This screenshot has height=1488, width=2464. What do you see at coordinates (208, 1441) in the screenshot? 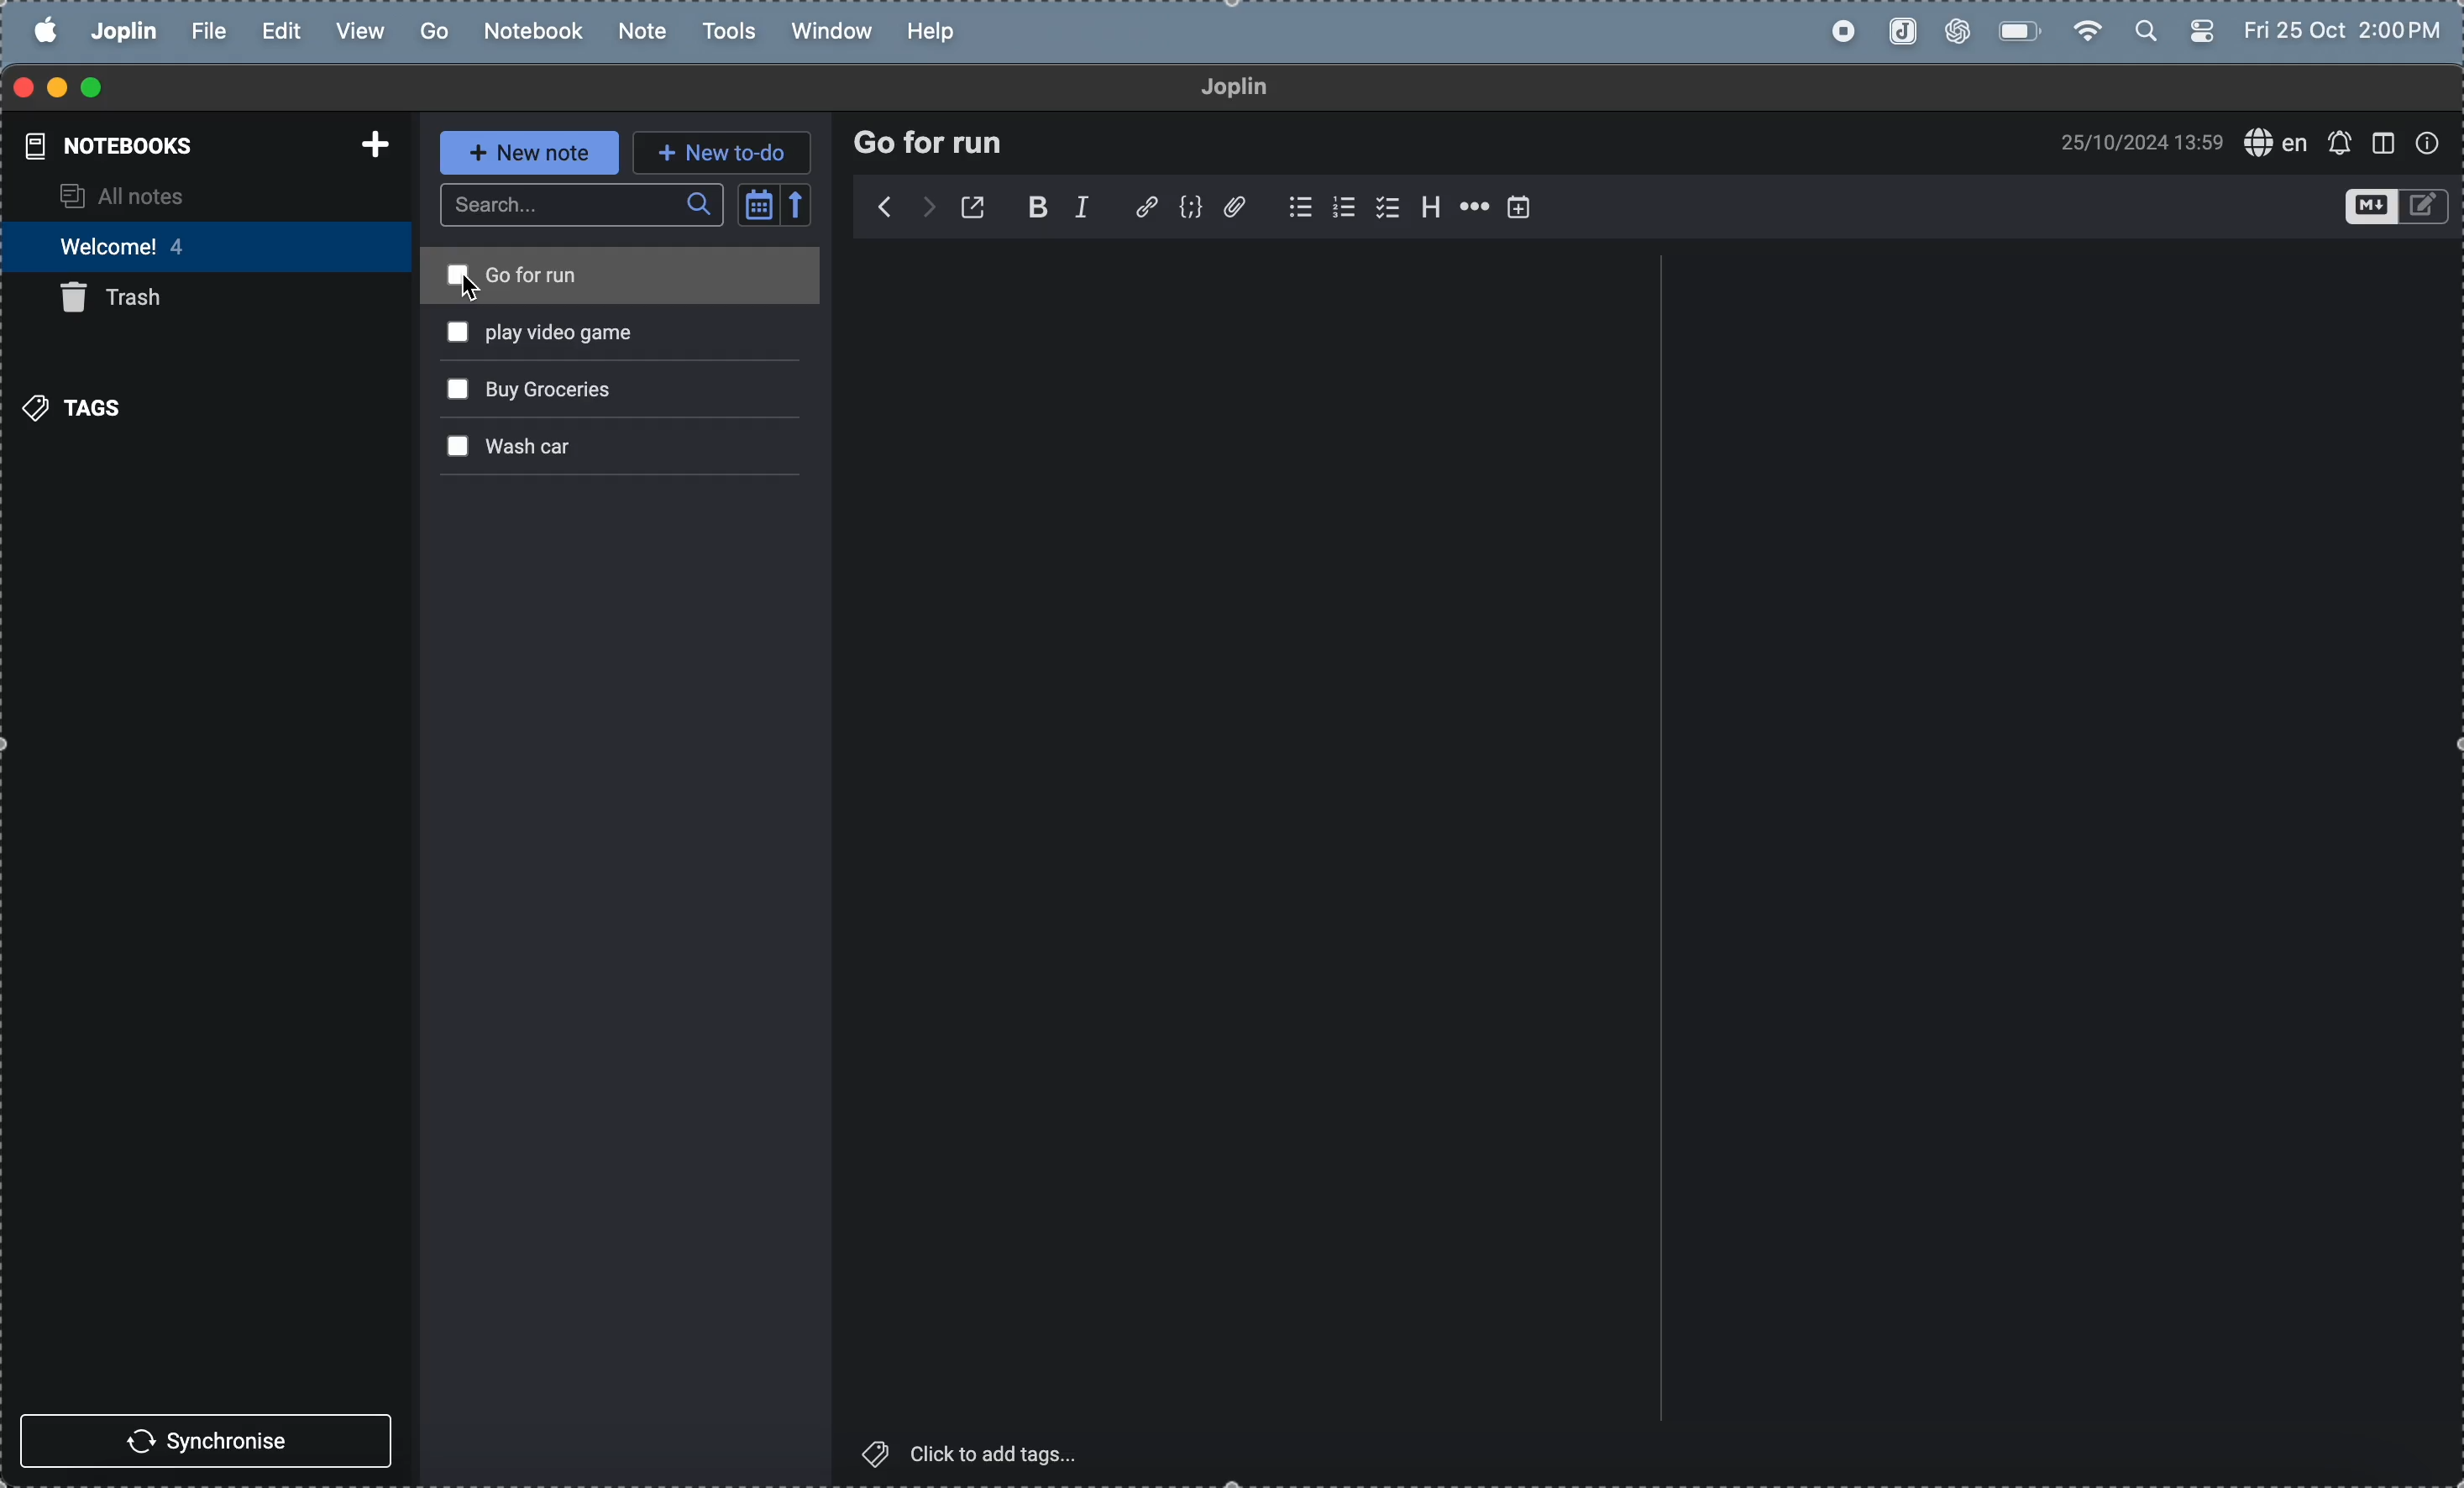
I see `synchronise` at bounding box center [208, 1441].